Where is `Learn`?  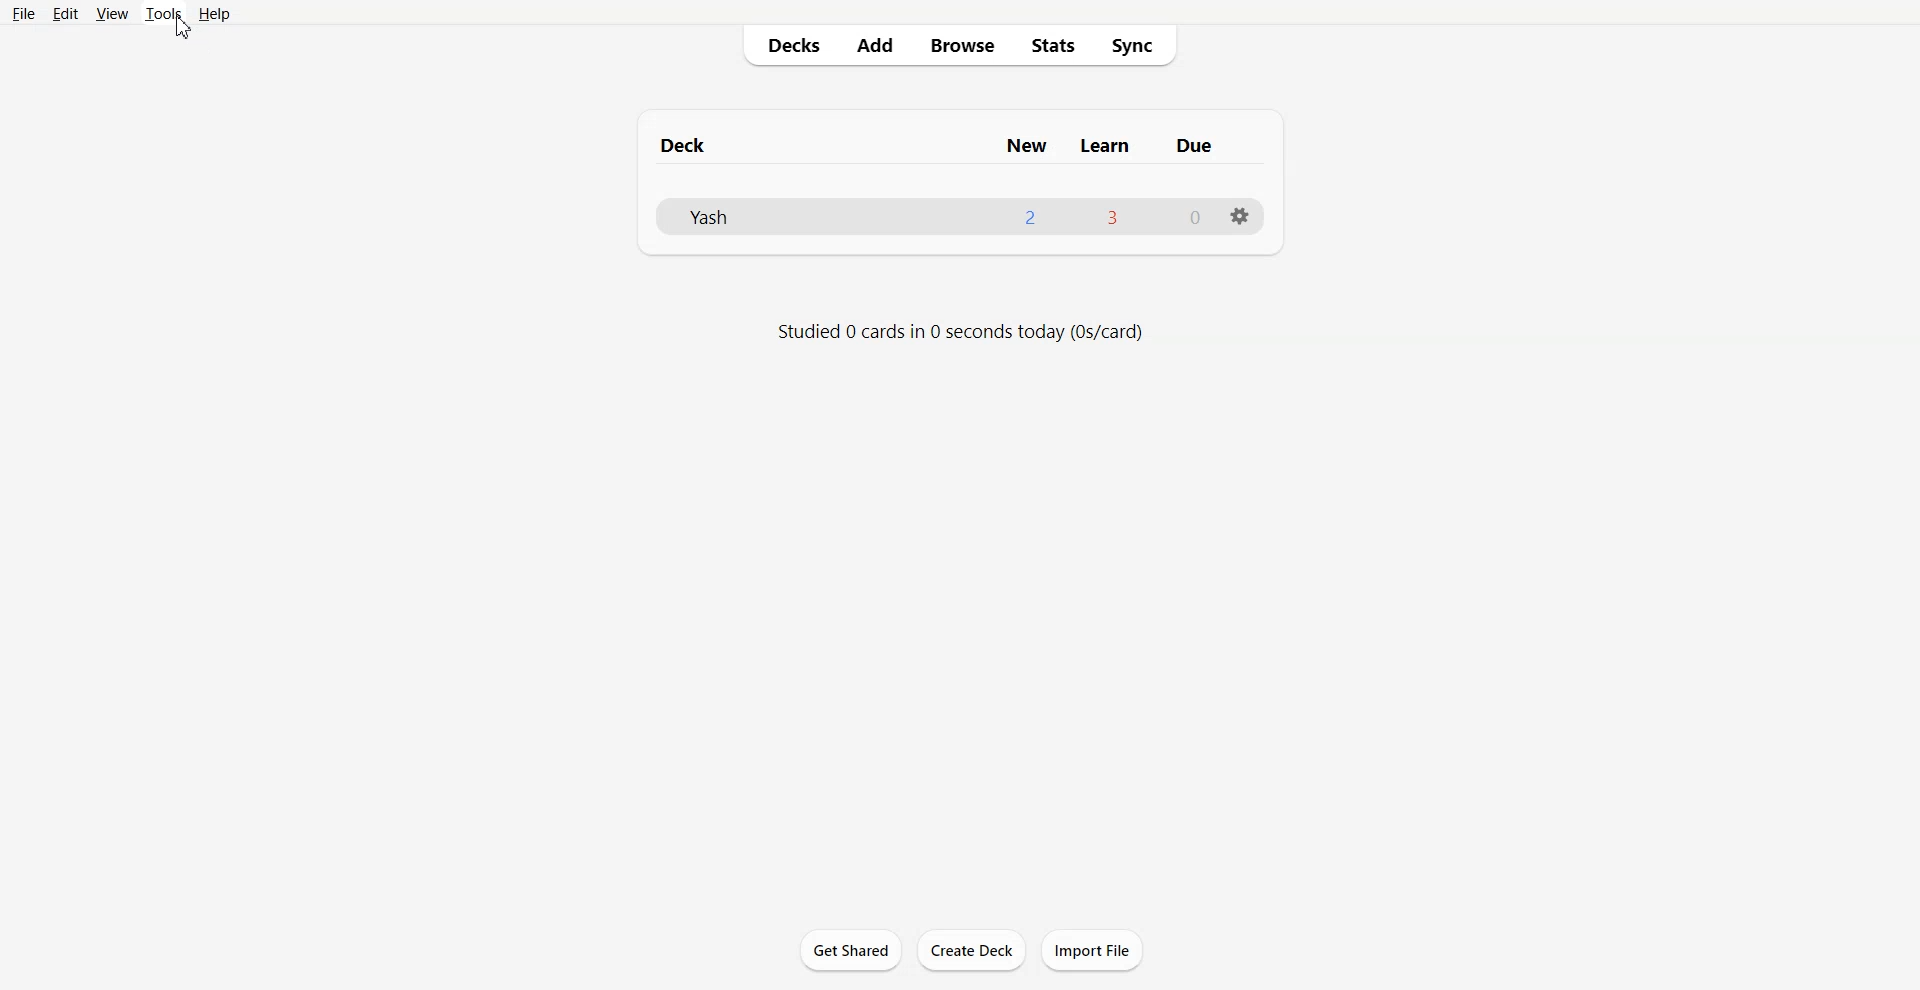
Learn is located at coordinates (1103, 144).